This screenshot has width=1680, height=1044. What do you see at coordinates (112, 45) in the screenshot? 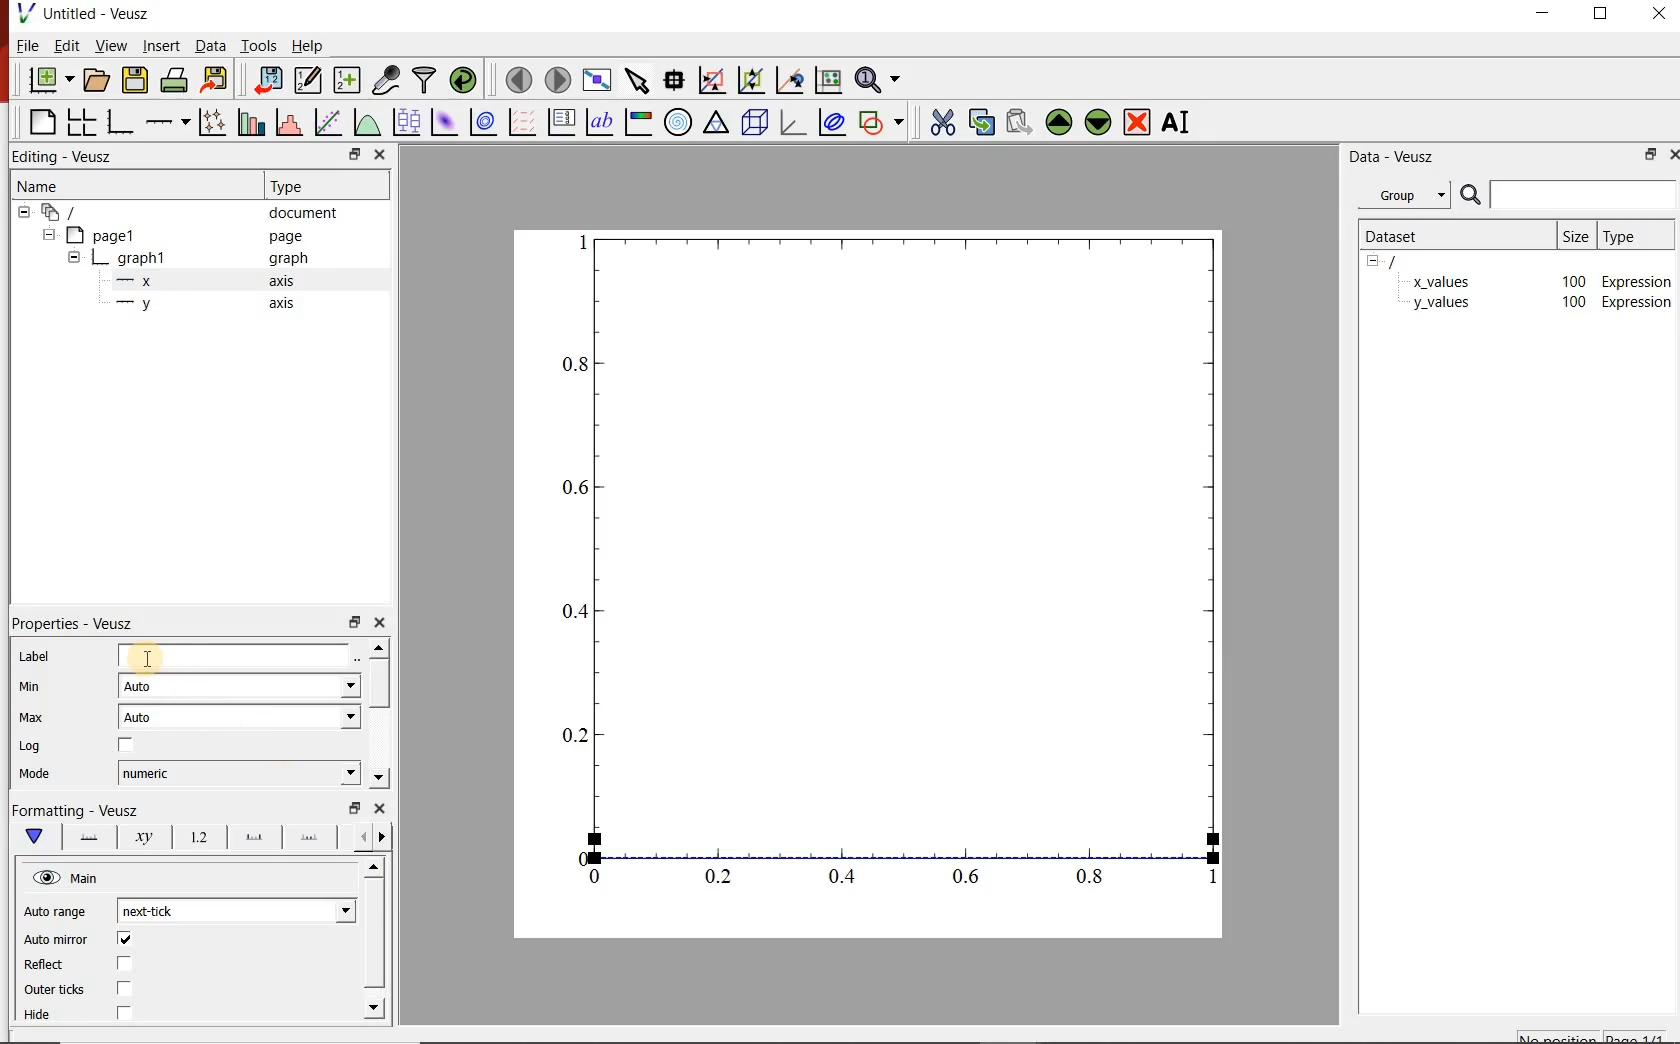
I see `view` at bounding box center [112, 45].